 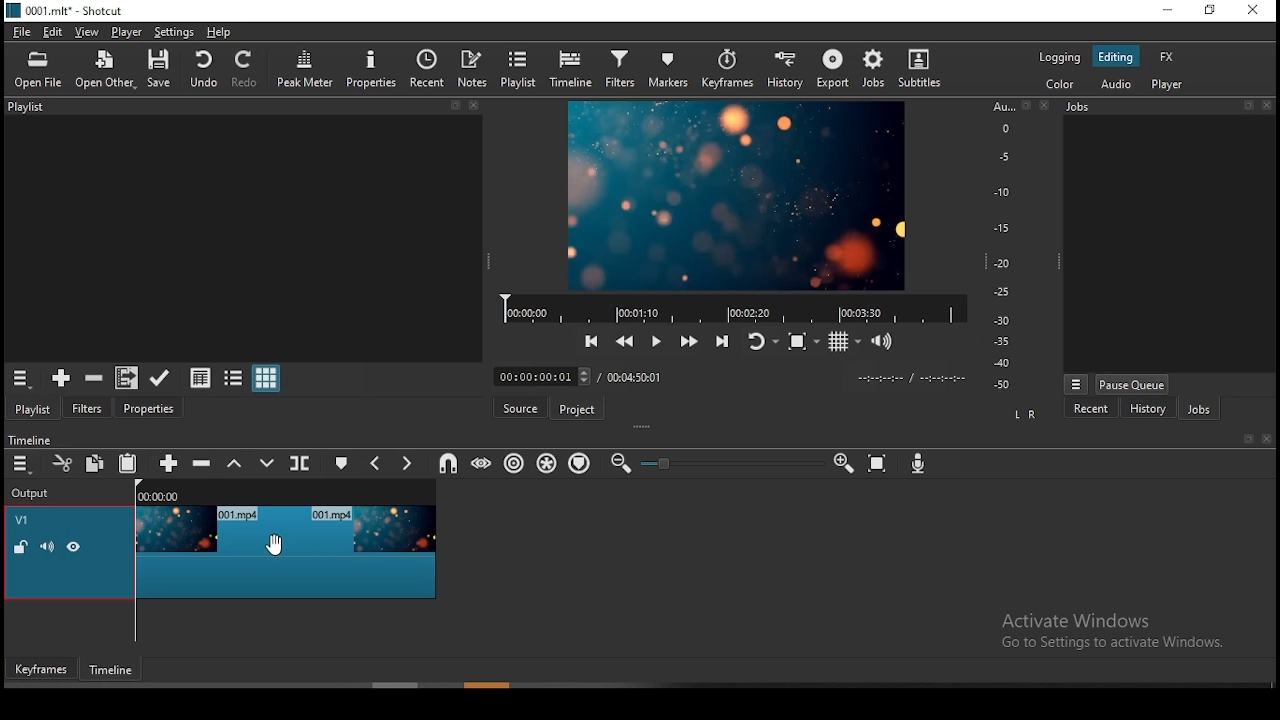 What do you see at coordinates (126, 378) in the screenshot?
I see `add files to playlist` at bounding box center [126, 378].